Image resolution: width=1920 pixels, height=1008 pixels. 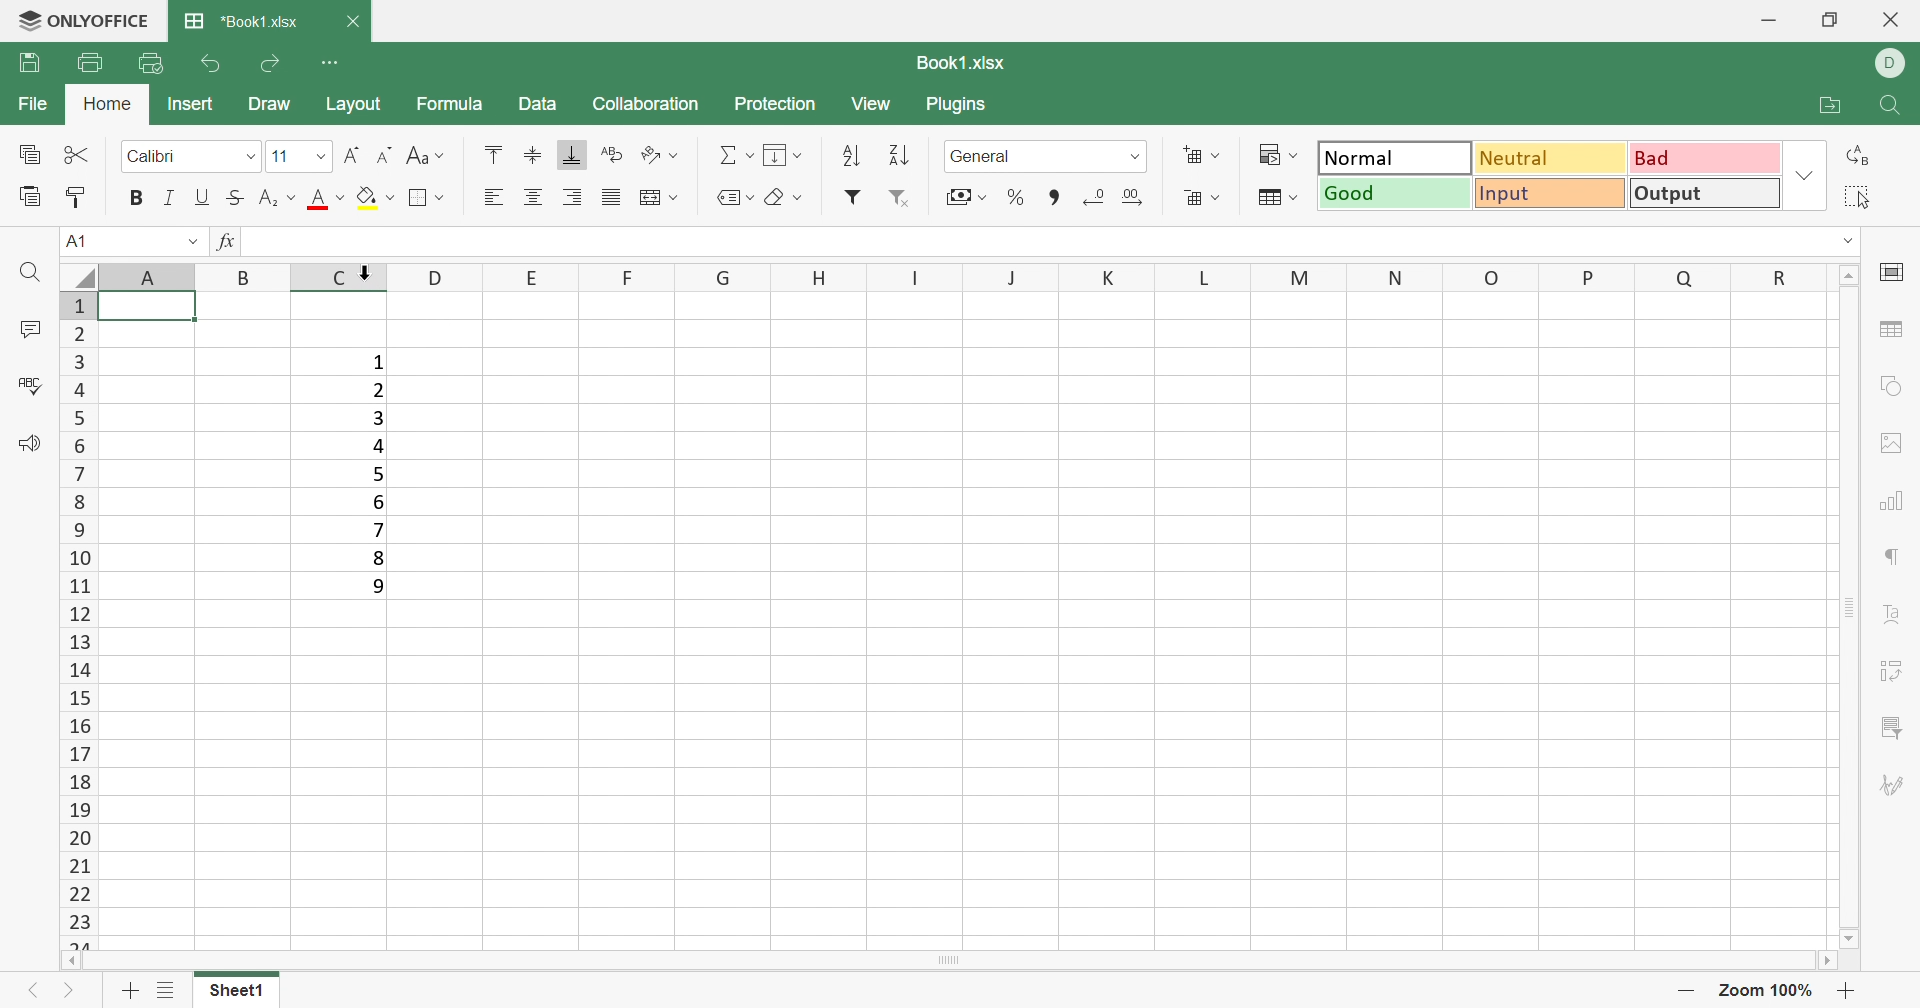 What do you see at coordinates (31, 199) in the screenshot?
I see `Paste` at bounding box center [31, 199].